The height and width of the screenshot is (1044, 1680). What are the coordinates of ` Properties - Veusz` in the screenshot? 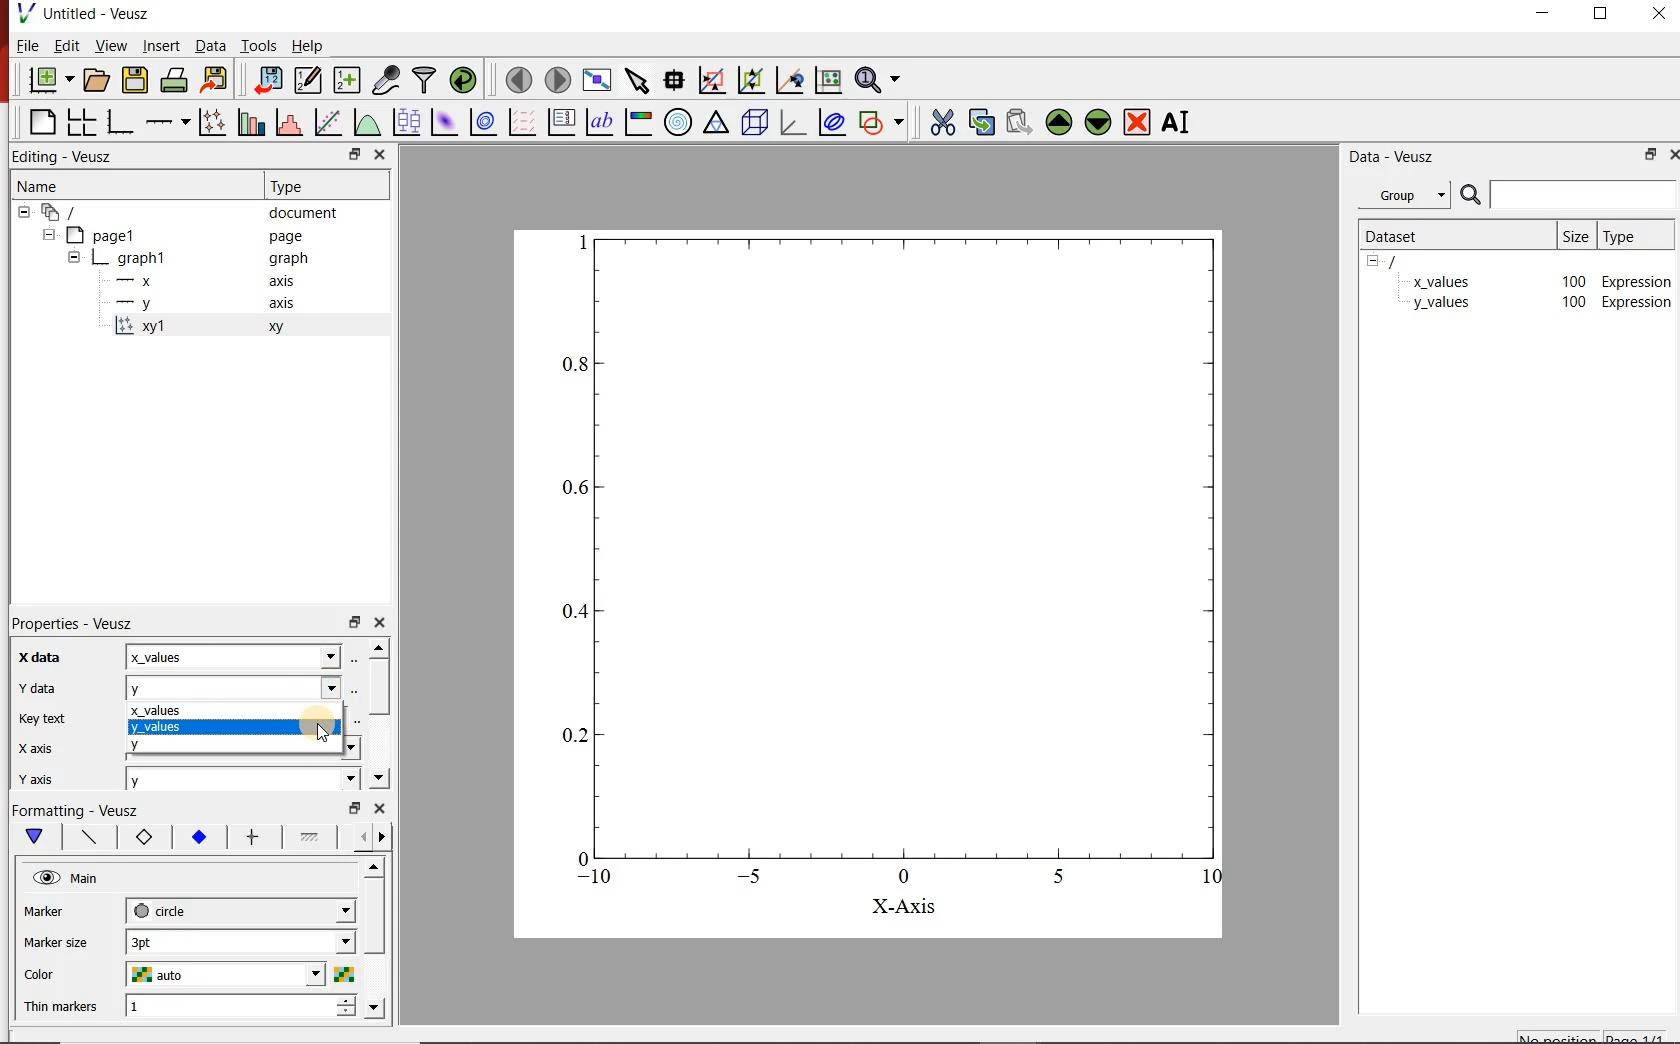 It's located at (78, 623).